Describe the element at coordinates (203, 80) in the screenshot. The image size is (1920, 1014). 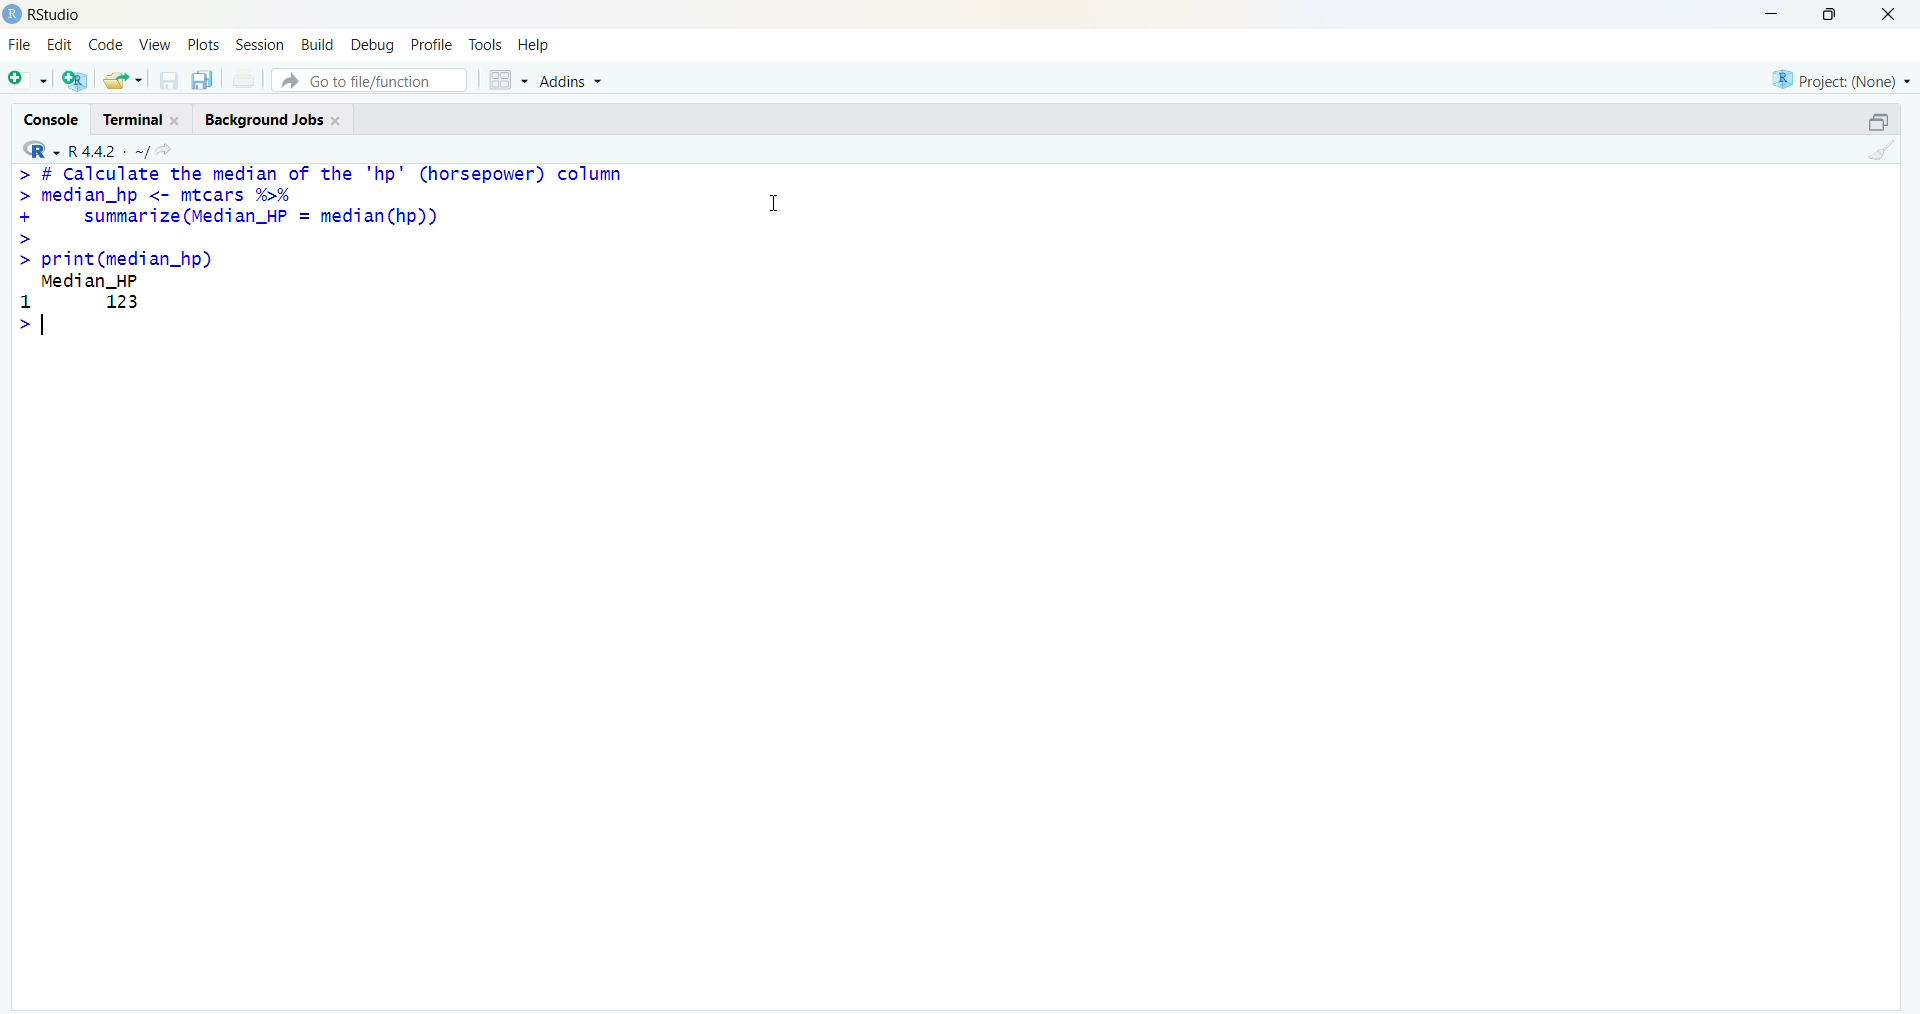
I see `copy` at that location.